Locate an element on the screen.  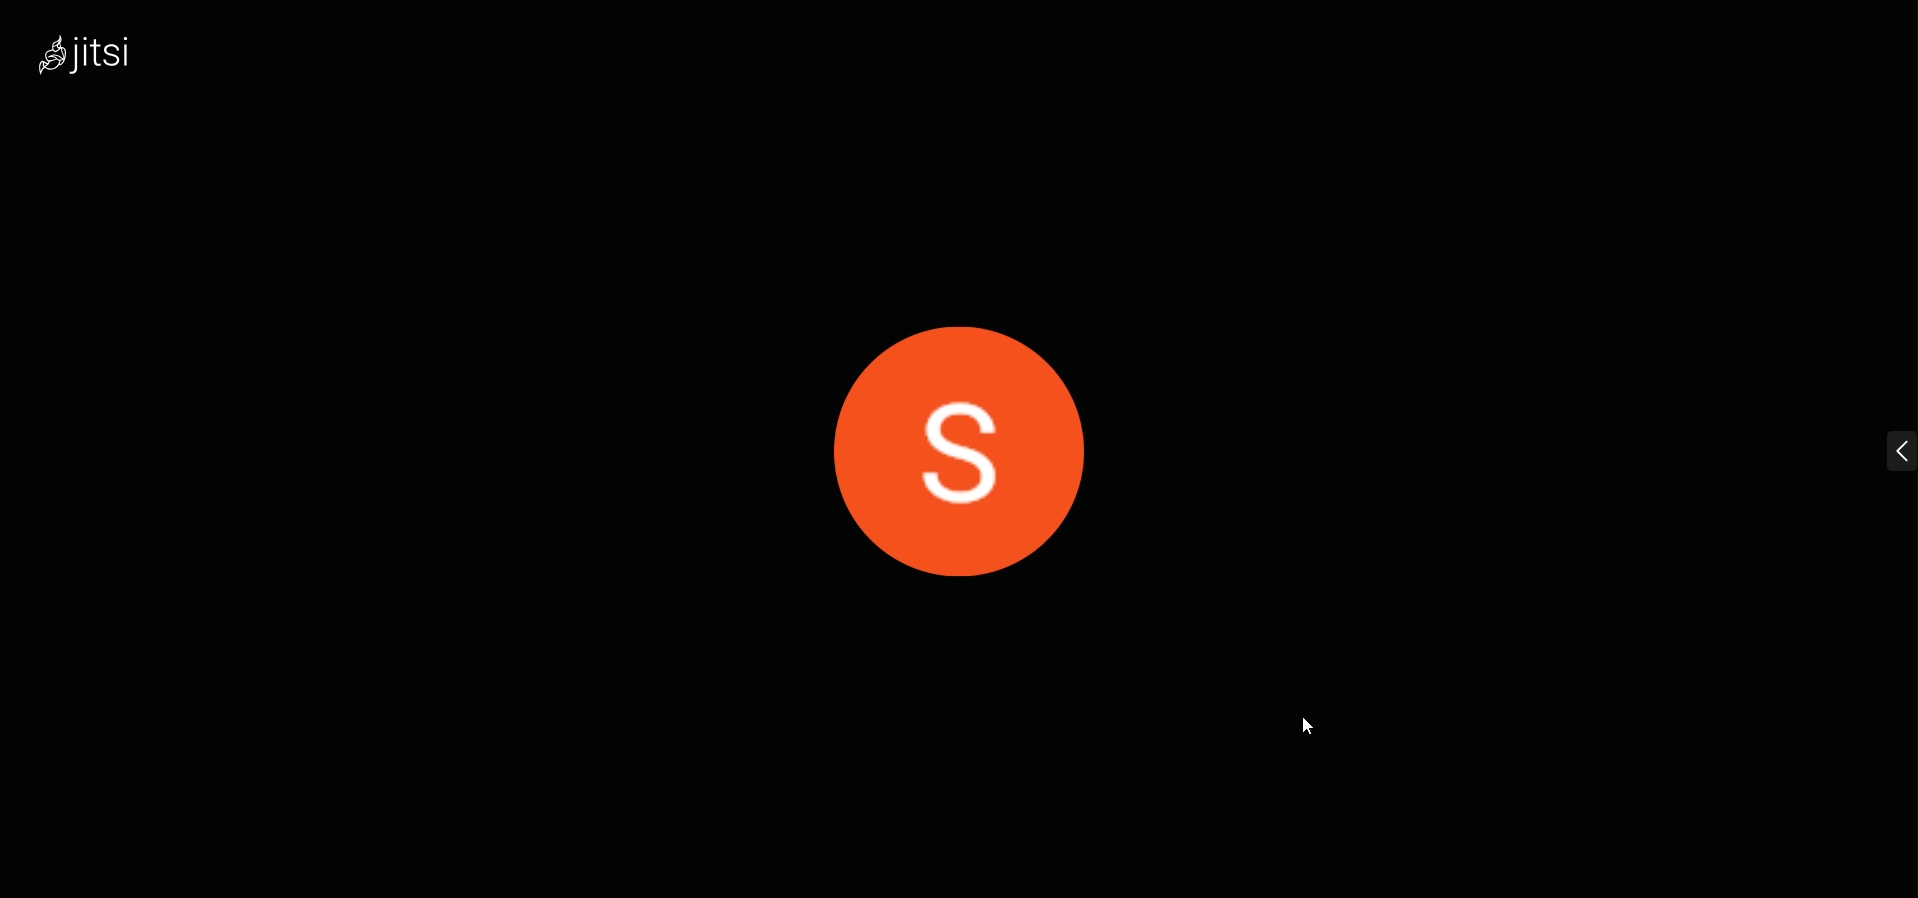
logo is located at coordinates (104, 61).